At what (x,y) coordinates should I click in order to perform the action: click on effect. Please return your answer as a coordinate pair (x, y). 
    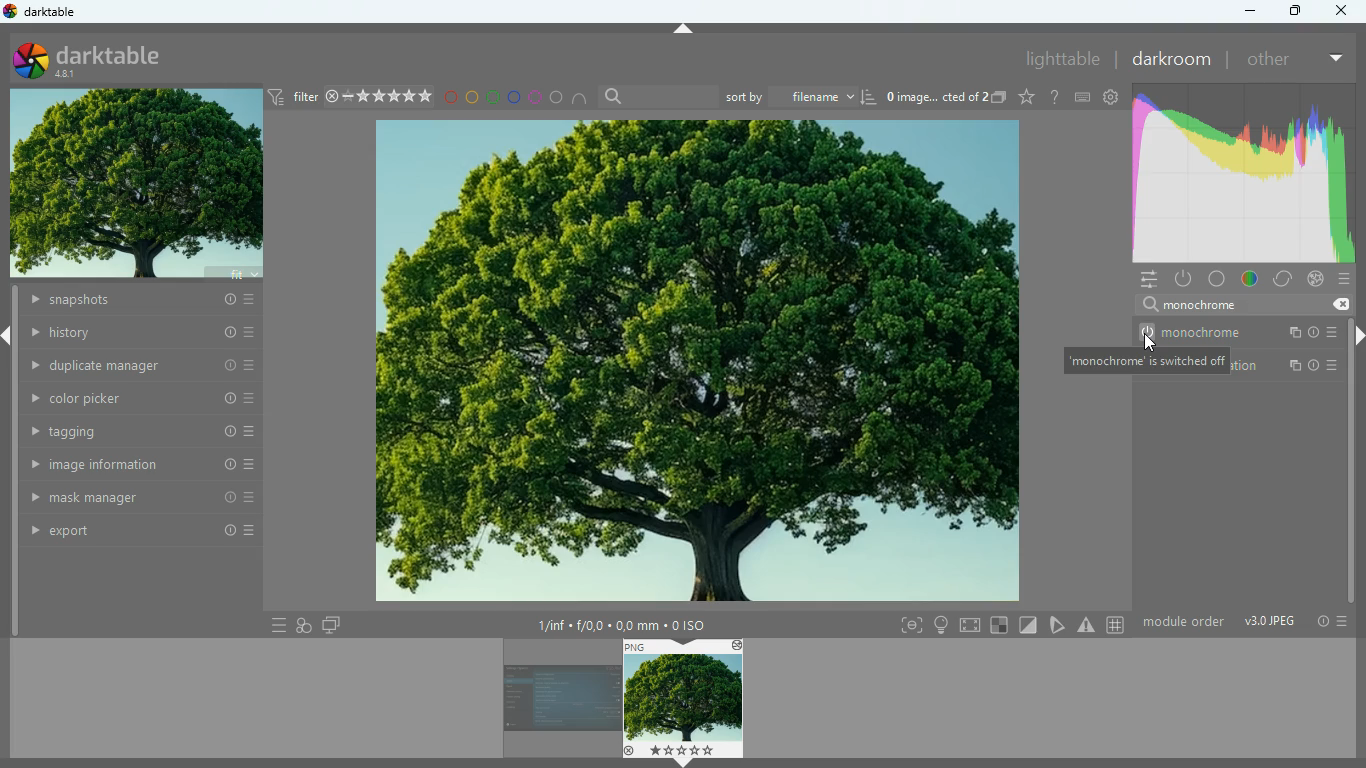
    Looking at the image, I should click on (1317, 278).